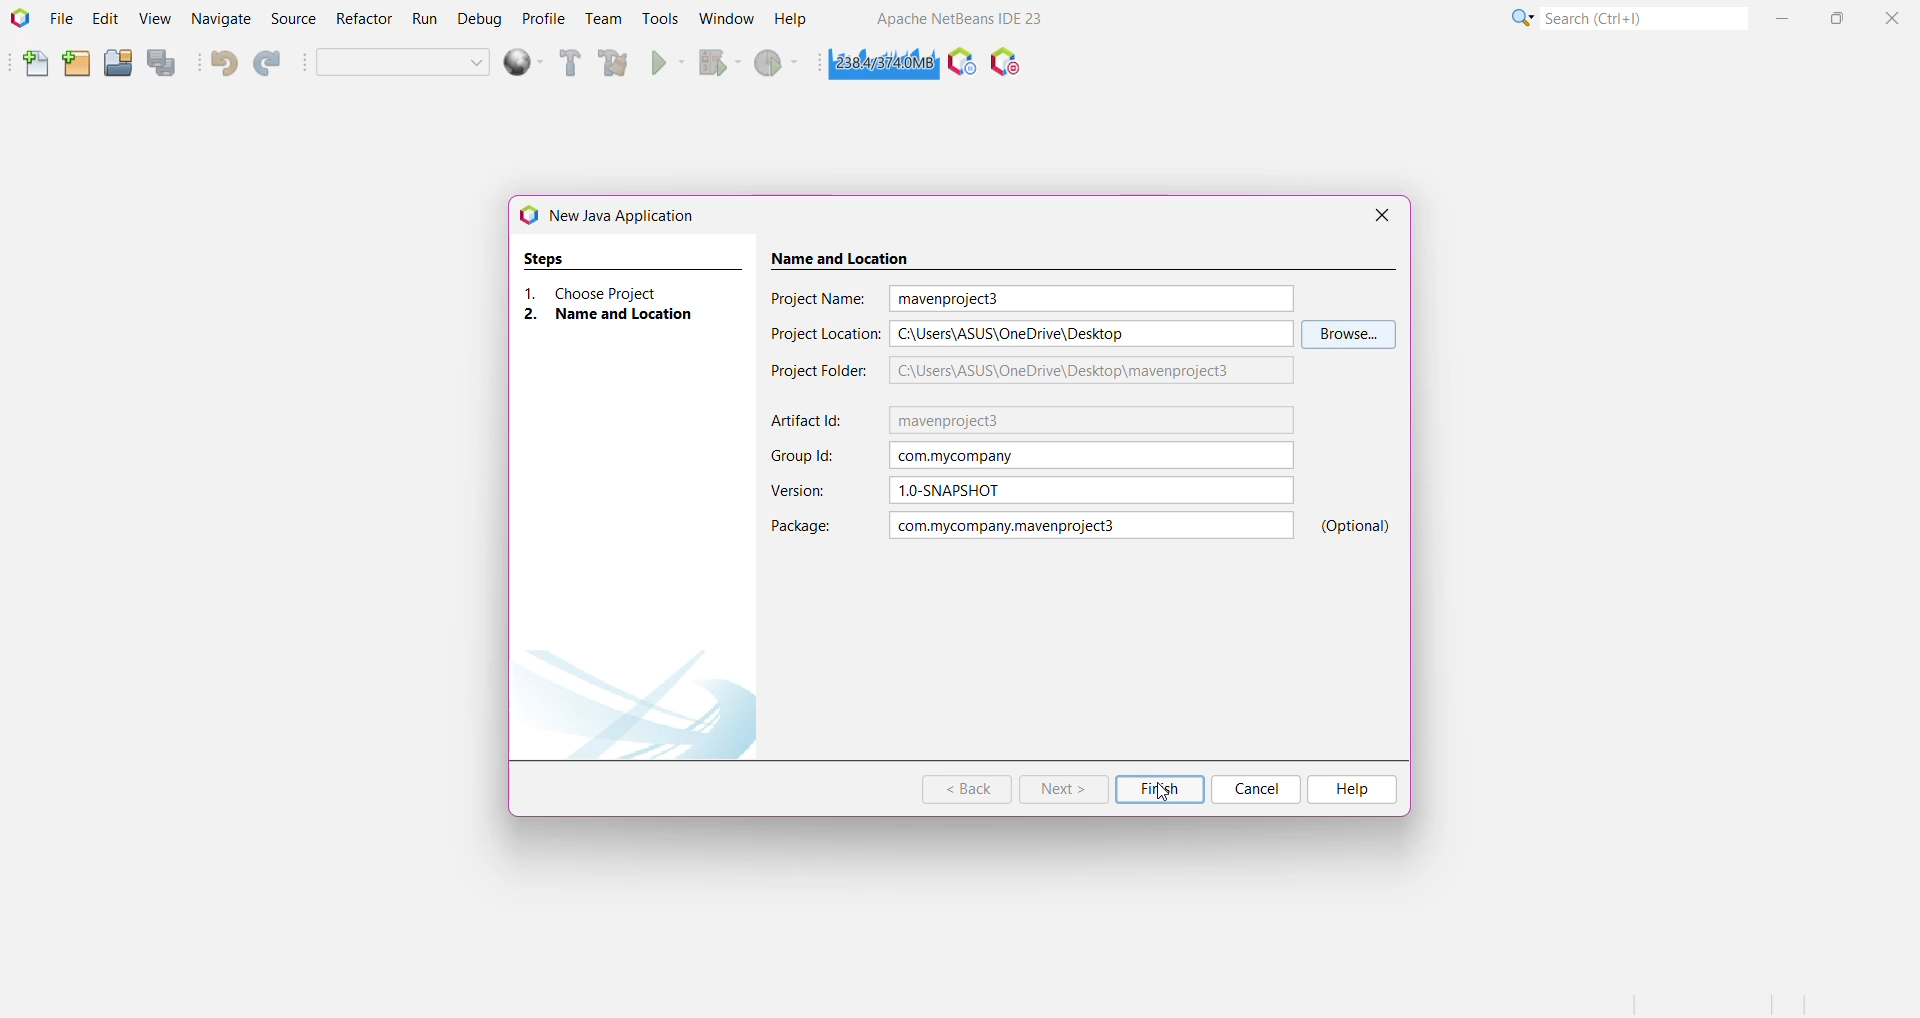 This screenshot has height=1018, width=1920. Describe the element at coordinates (221, 20) in the screenshot. I see `Navigate` at that location.